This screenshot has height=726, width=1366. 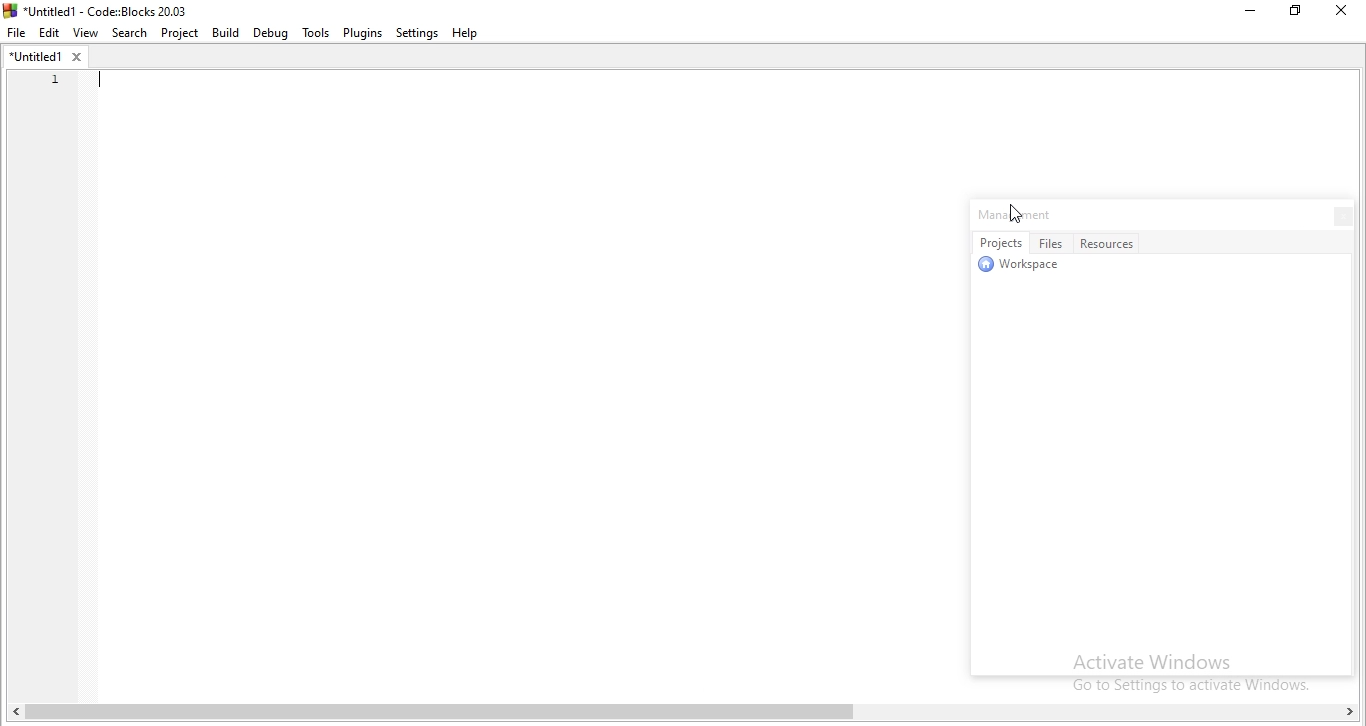 I want to click on scroll bar, so click(x=688, y=714).